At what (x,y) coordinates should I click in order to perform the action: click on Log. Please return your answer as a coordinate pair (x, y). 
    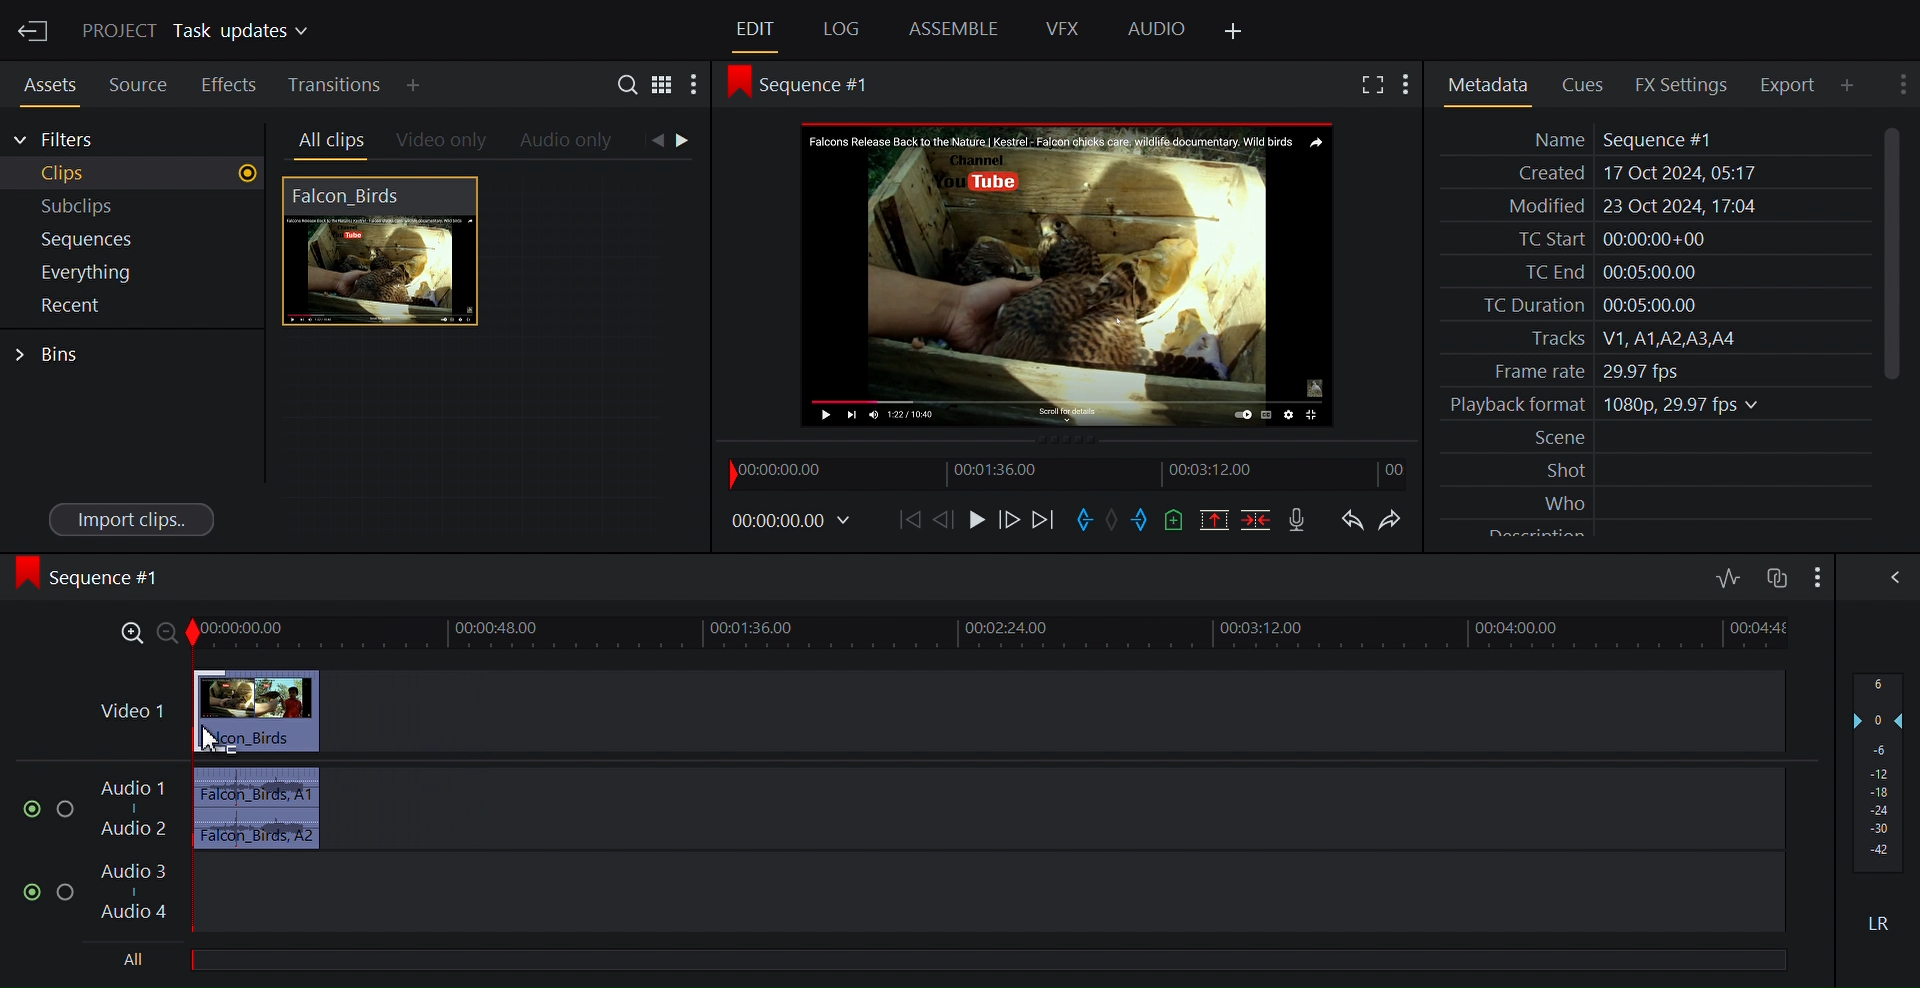
    Looking at the image, I should click on (841, 30).